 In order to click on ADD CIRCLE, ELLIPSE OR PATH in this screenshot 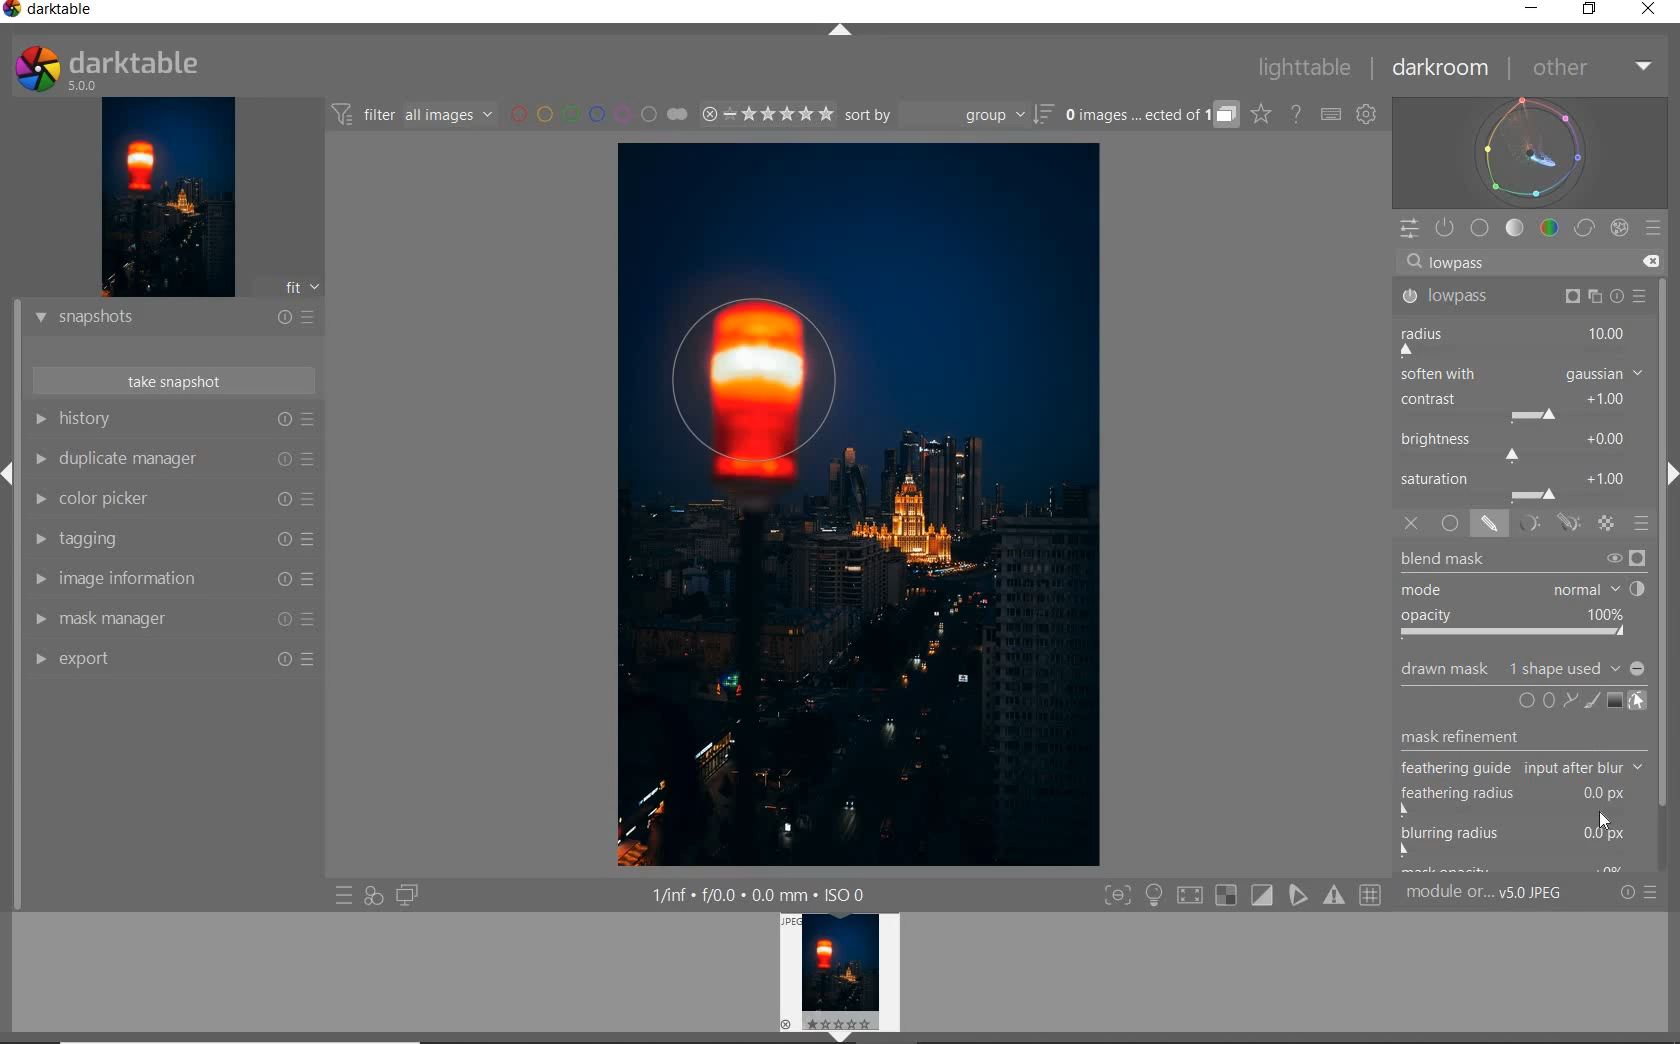, I will do `click(1544, 699)`.